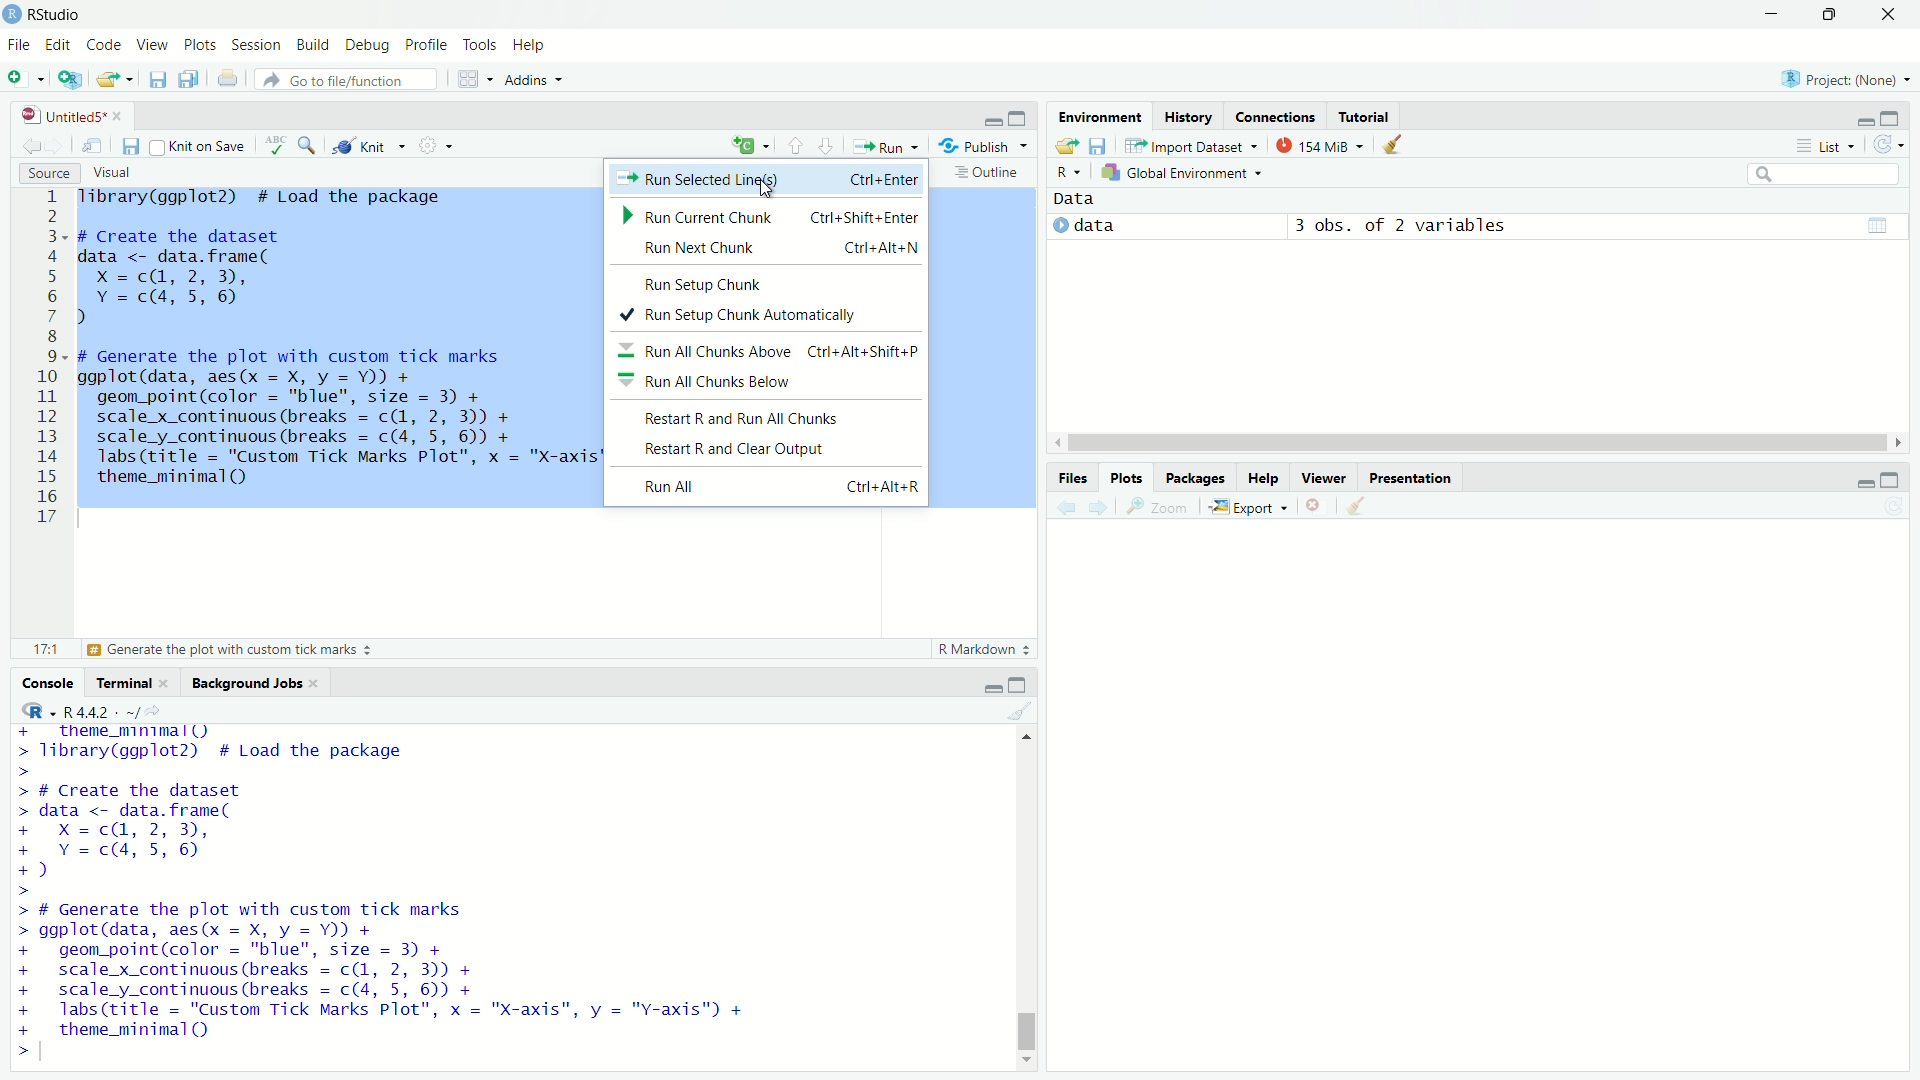 Image resolution: width=1920 pixels, height=1080 pixels. I want to click on library to load the package, so click(286, 198).